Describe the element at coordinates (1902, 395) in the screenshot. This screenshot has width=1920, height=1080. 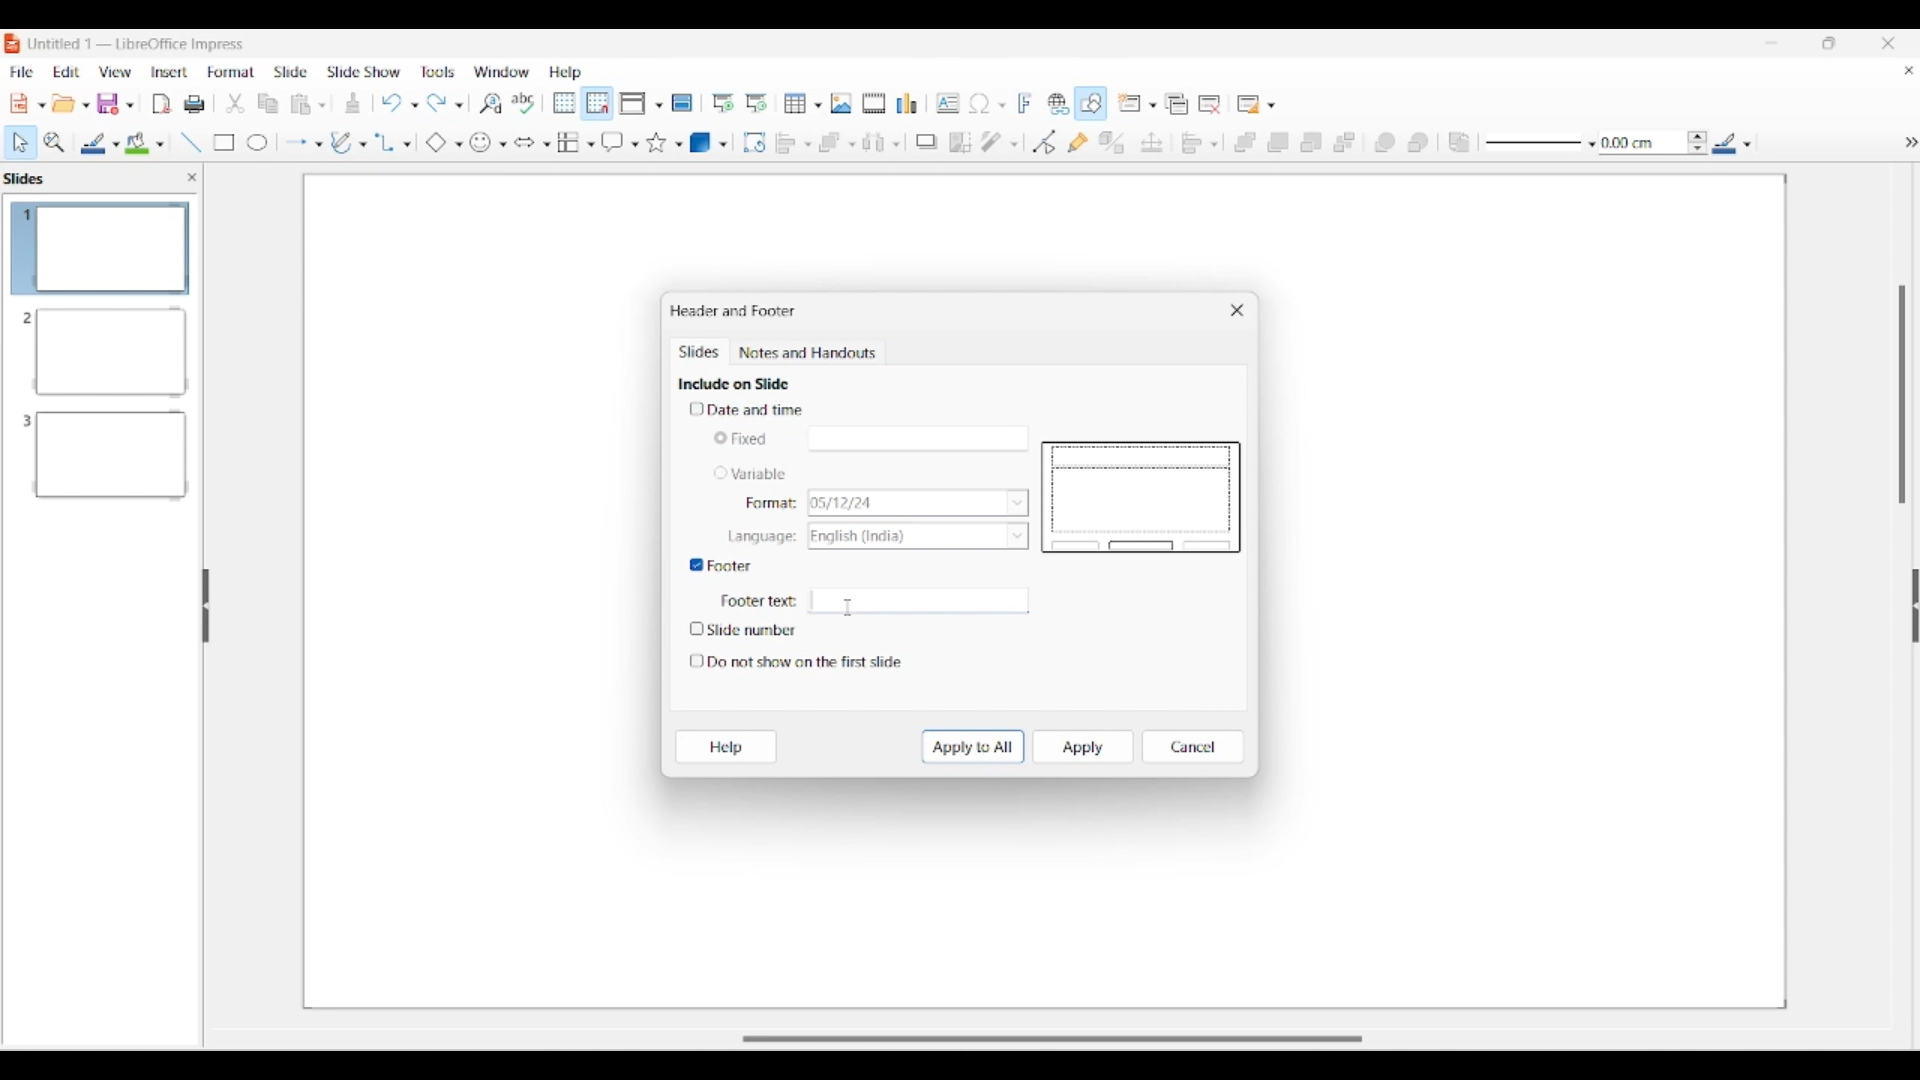
I see `Vertical slide bar` at that location.